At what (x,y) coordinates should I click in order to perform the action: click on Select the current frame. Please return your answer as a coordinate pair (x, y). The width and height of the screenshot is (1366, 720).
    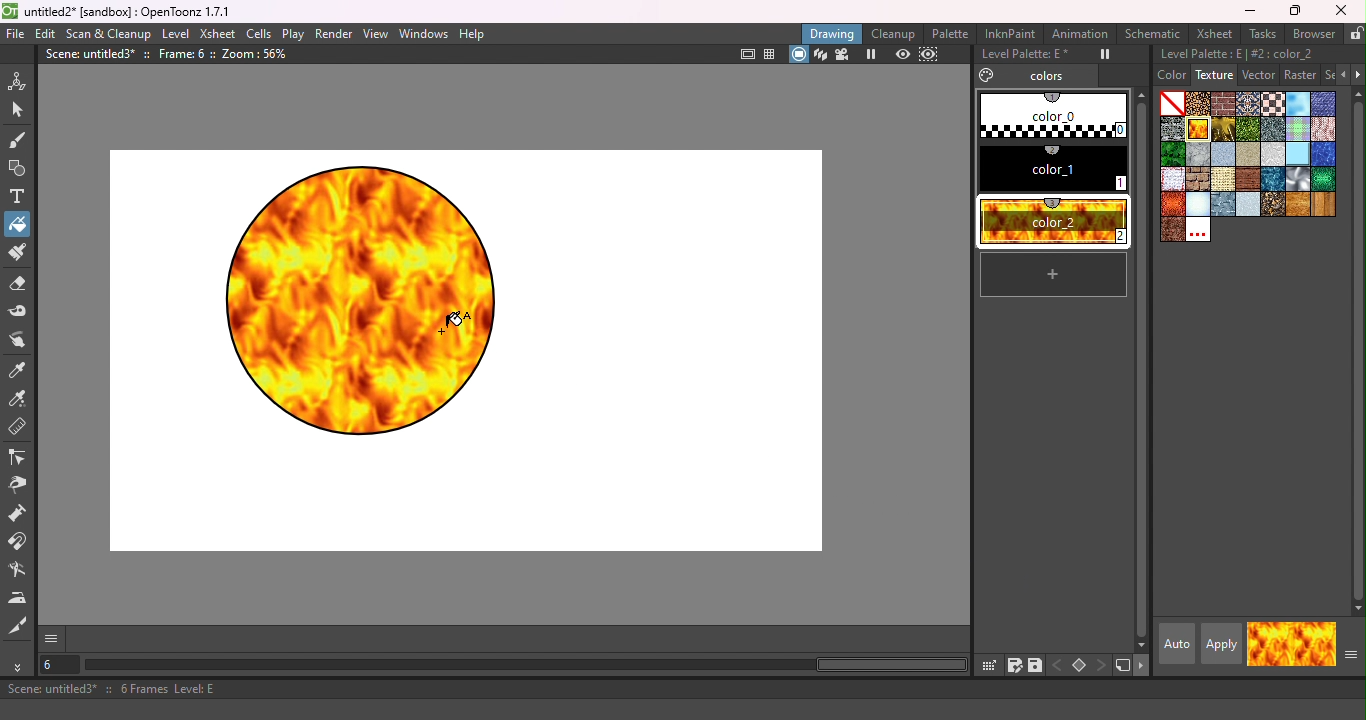
    Looking at the image, I should click on (61, 666).